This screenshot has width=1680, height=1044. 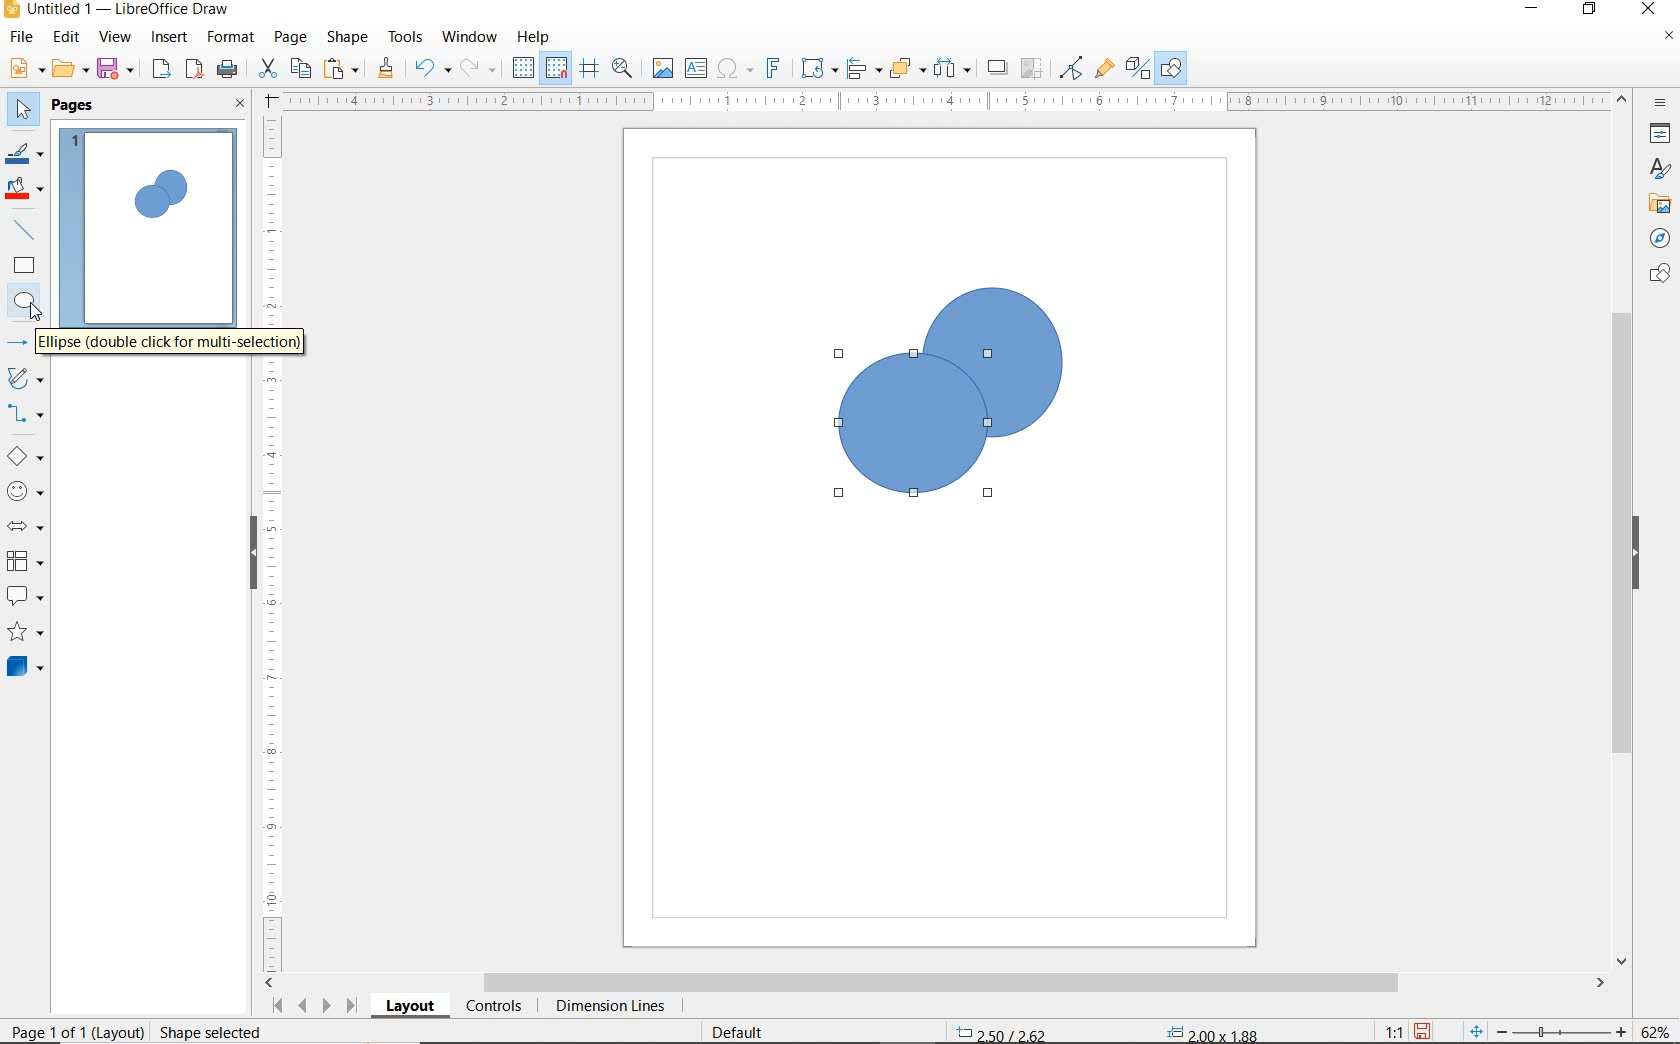 What do you see at coordinates (274, 541) in the screenshot?
I see `RULER` at bounding box center [274, 541].